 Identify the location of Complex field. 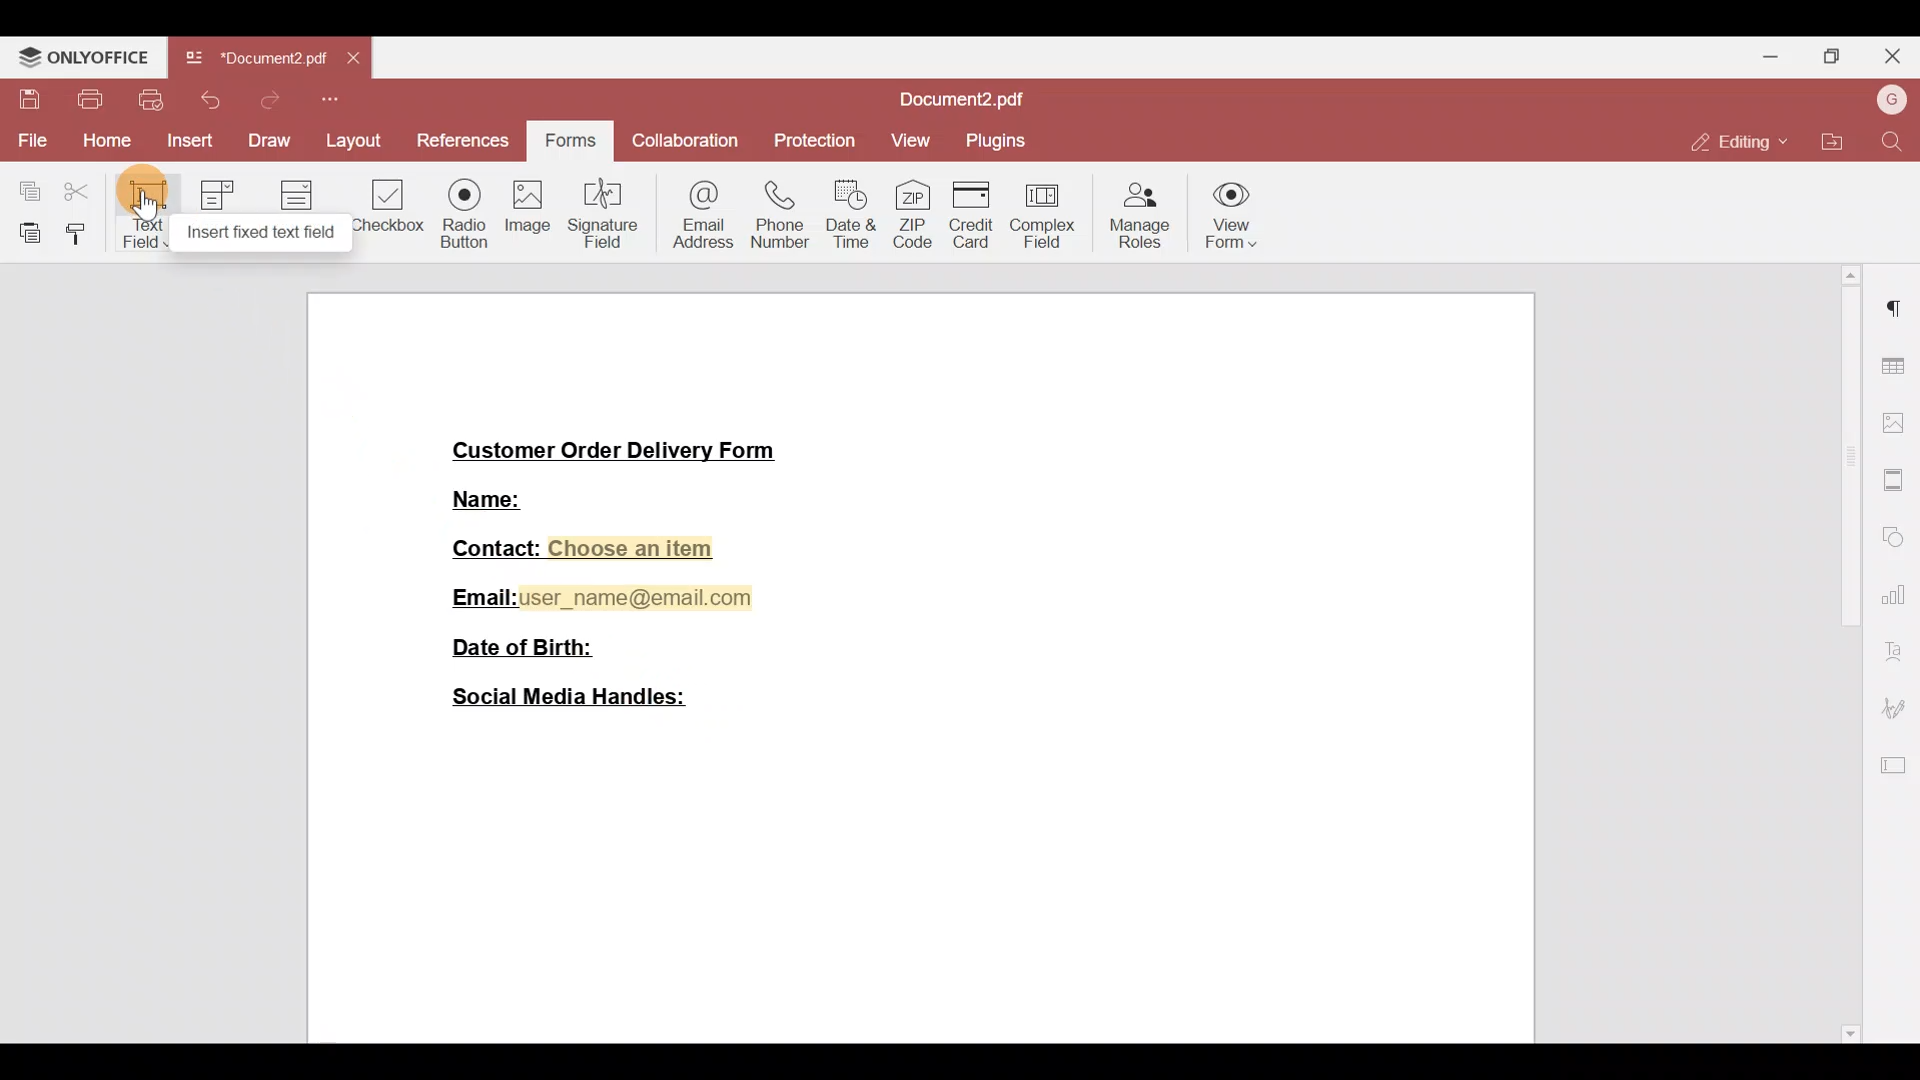
(1048, 211).